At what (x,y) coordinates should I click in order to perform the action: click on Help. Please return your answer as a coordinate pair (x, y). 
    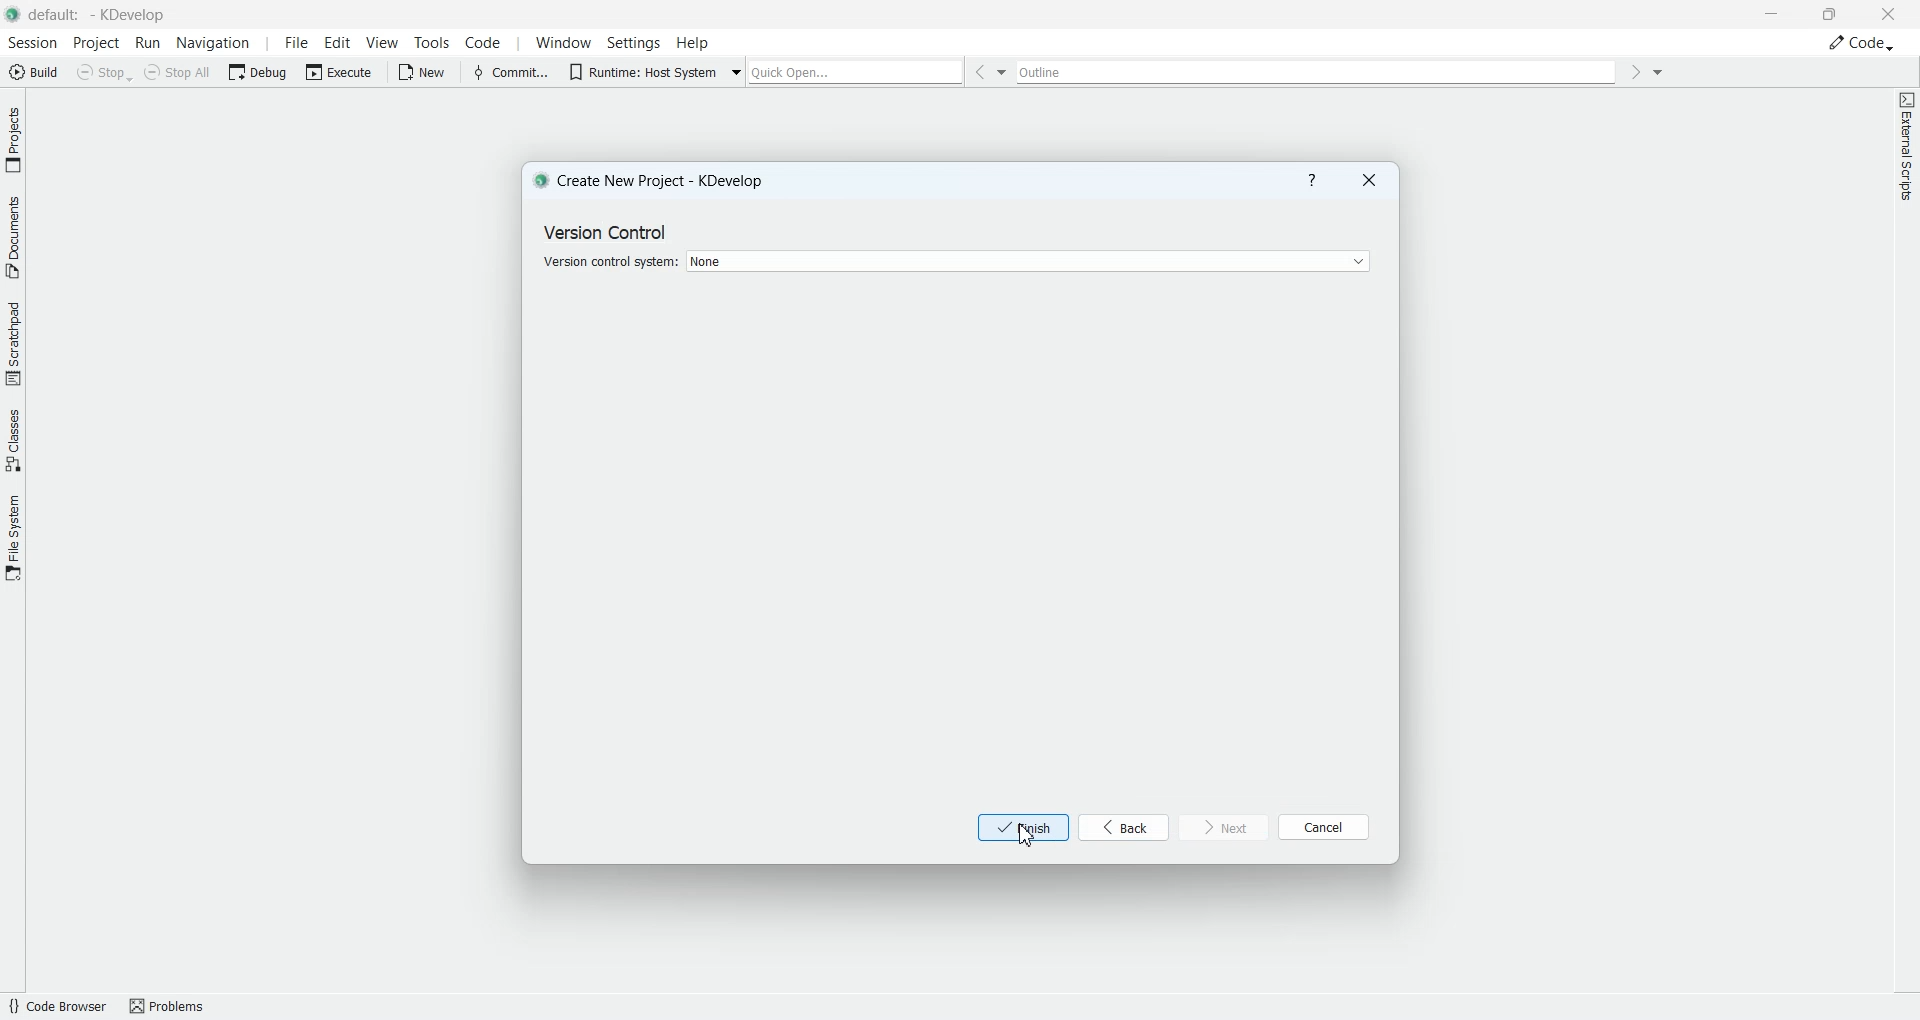
    Looking at the image, I should click on (693, 42).